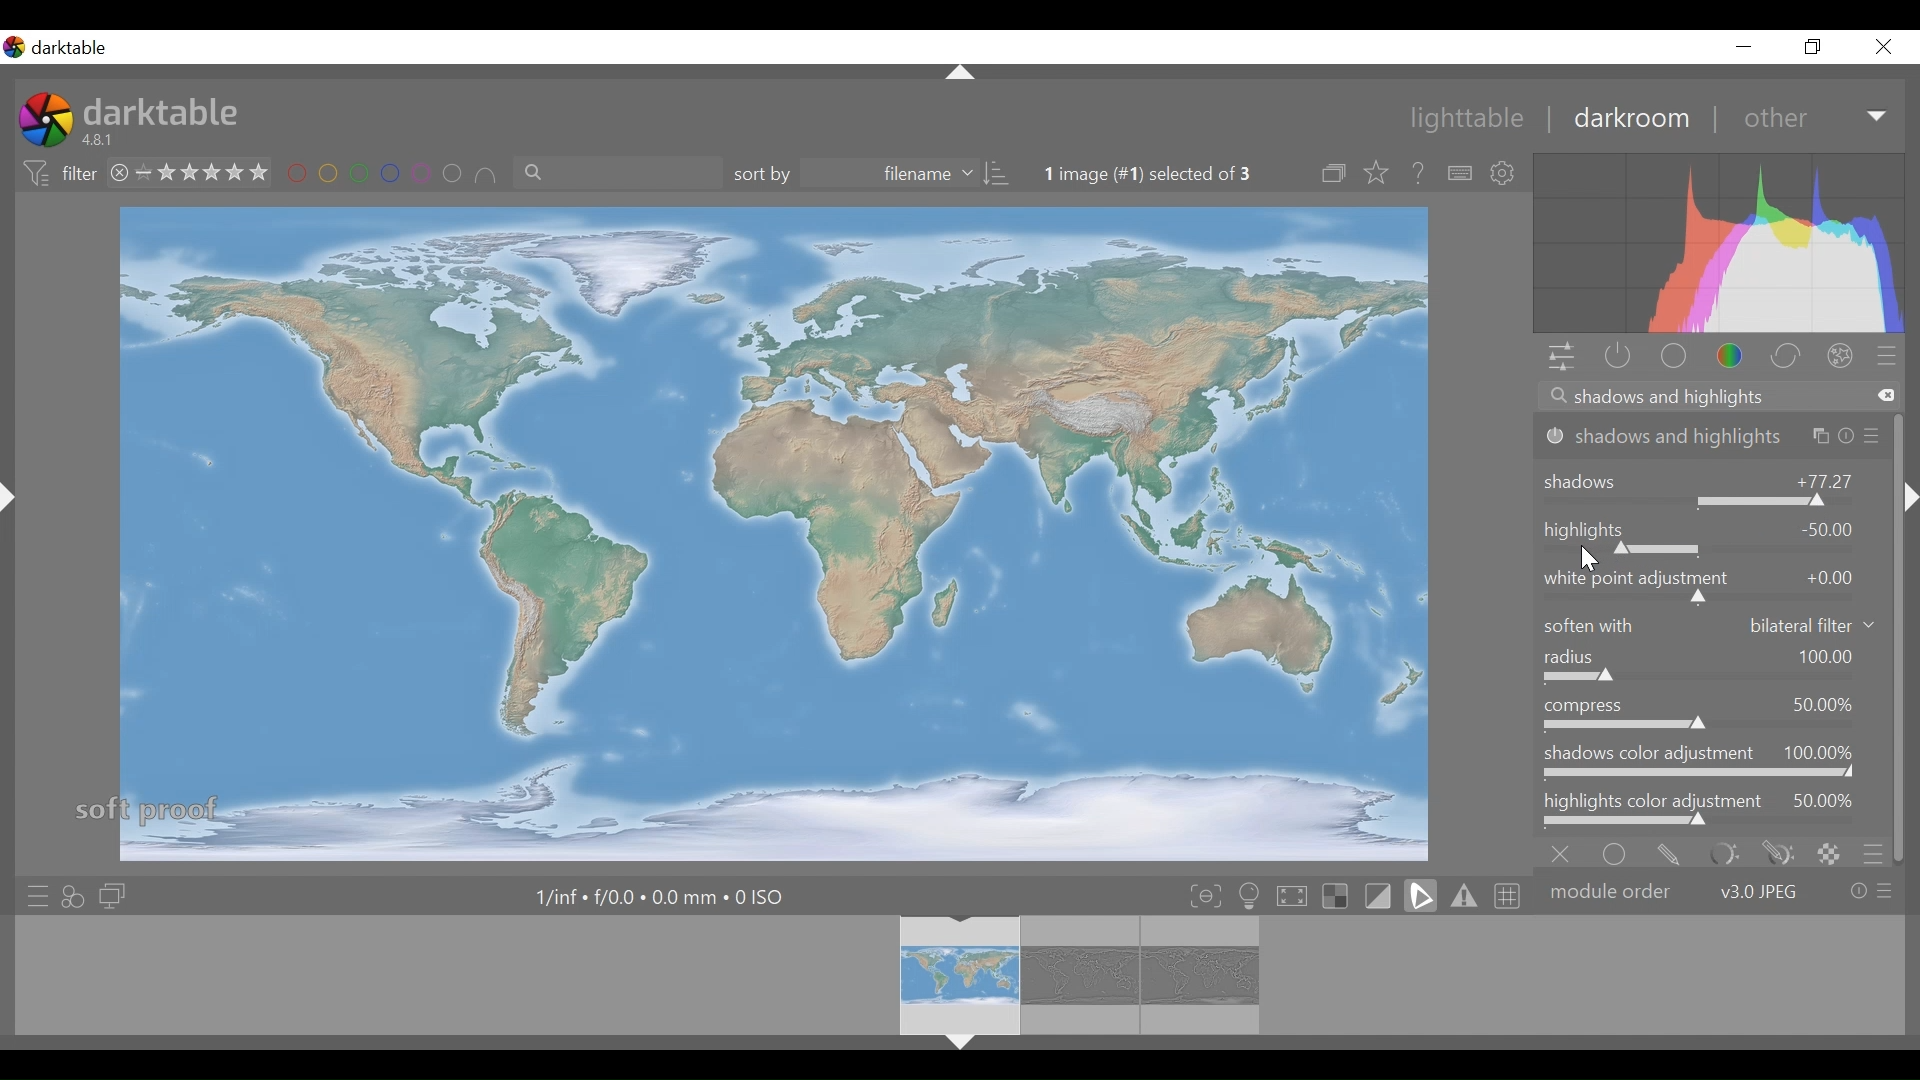  What do you see at coordinates (1712, 763) in the screenshot?
I see `shadow color adjustments` at bounding box center [1712, 763].